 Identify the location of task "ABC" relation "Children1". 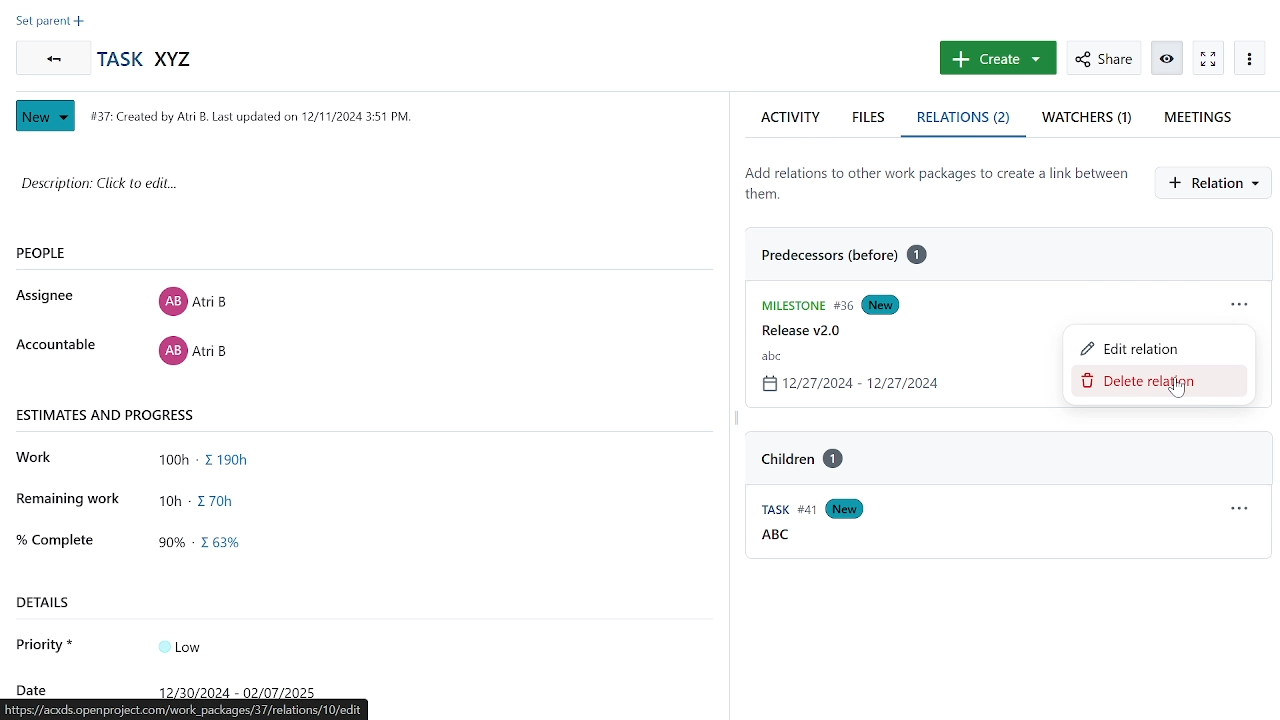
(798, 454).